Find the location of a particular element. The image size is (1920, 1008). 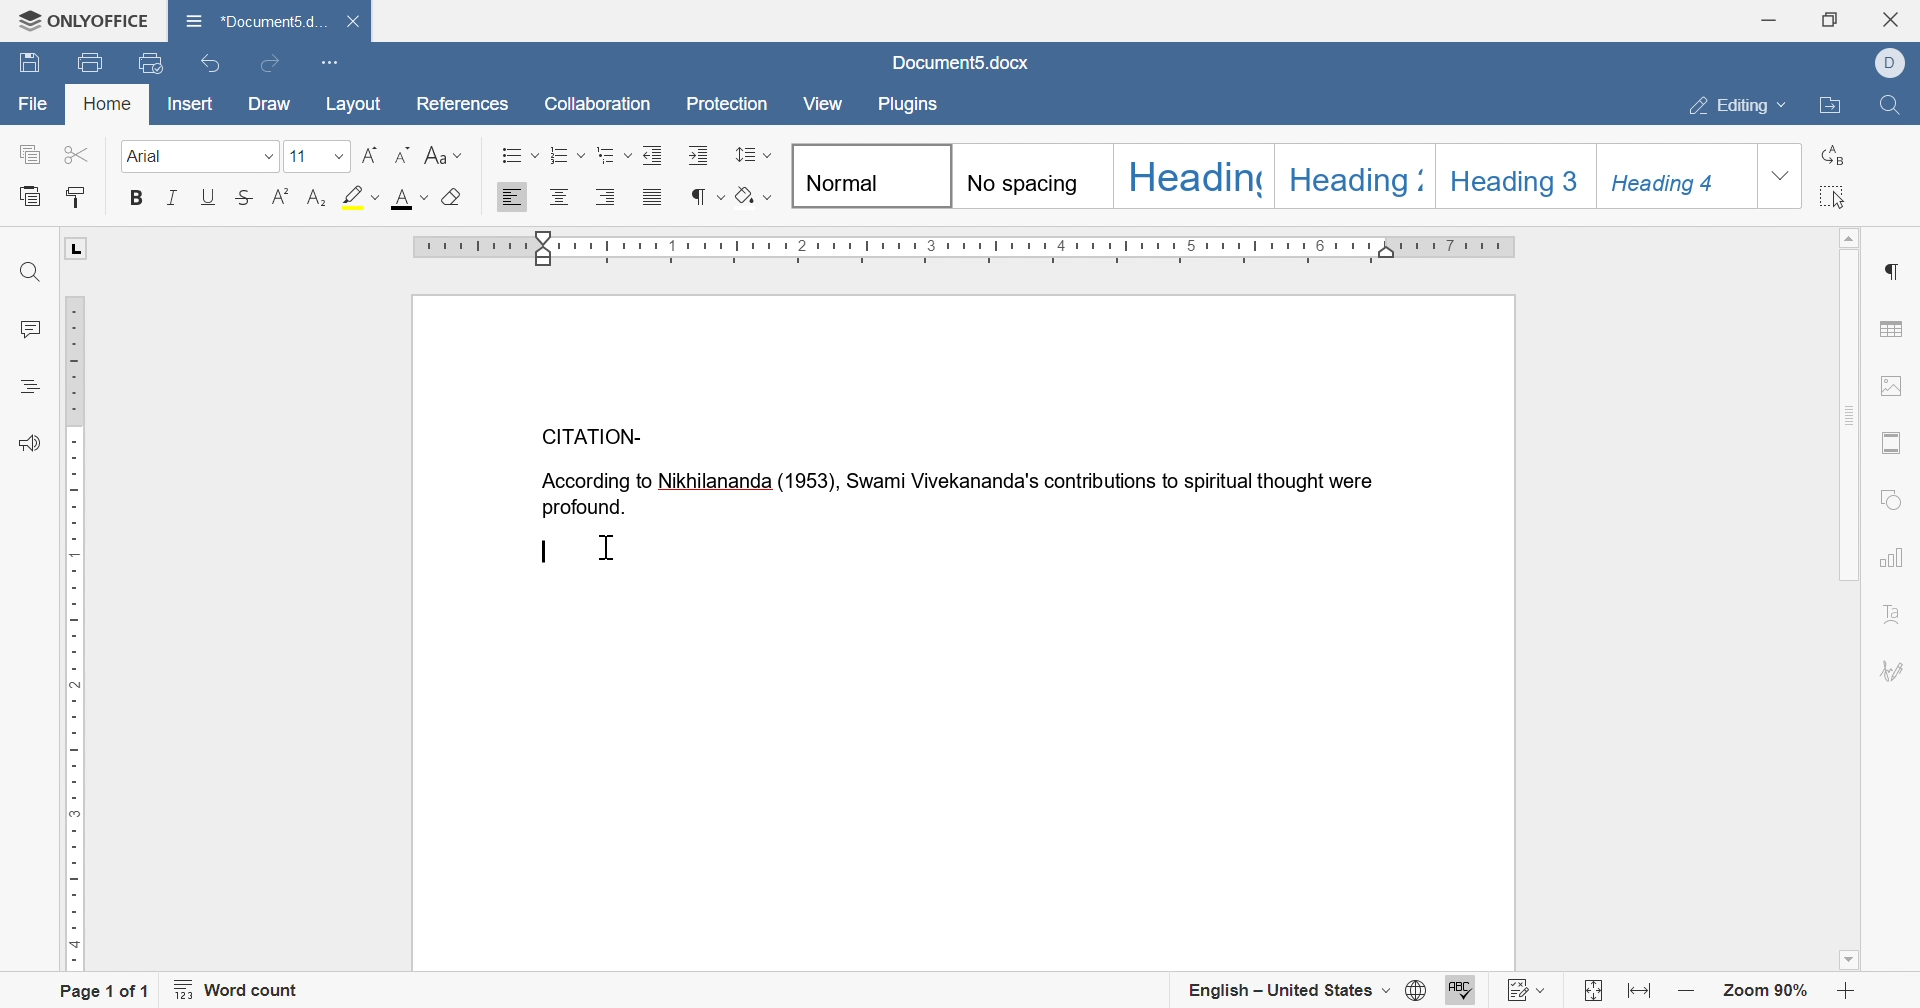

close is located at coordinates (1894, 18).